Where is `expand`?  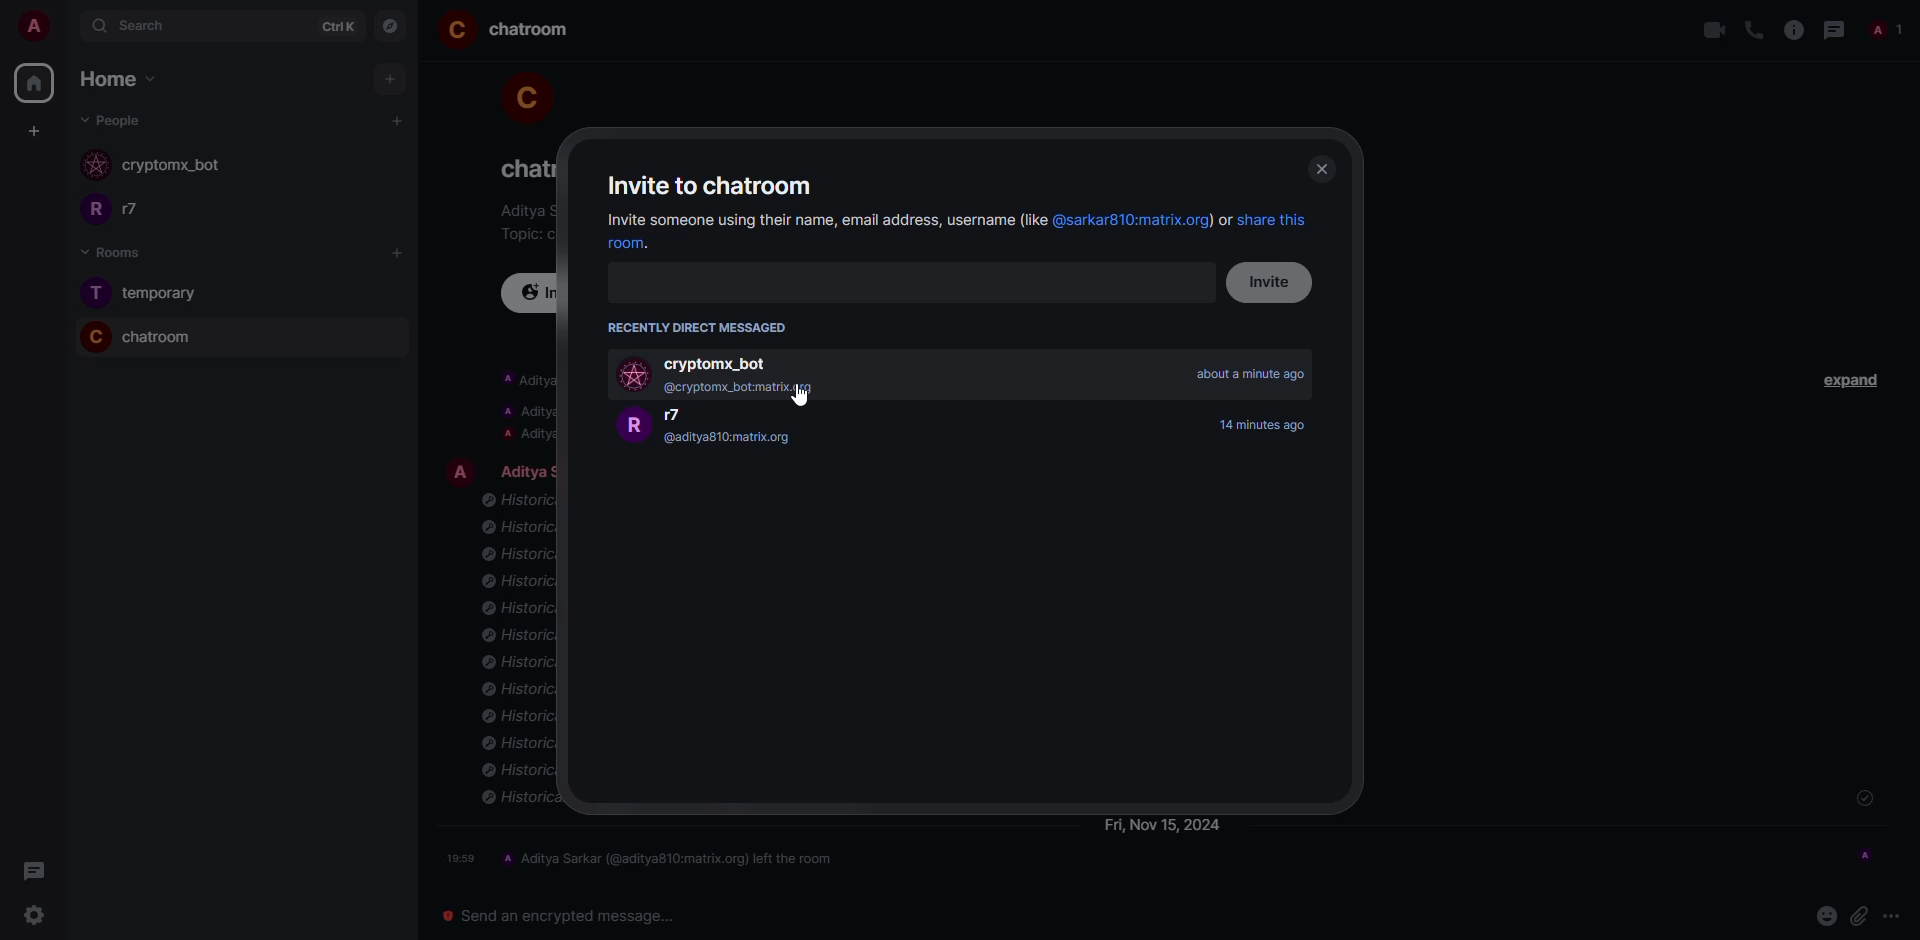
expand is located at coordinates (1854, 378).